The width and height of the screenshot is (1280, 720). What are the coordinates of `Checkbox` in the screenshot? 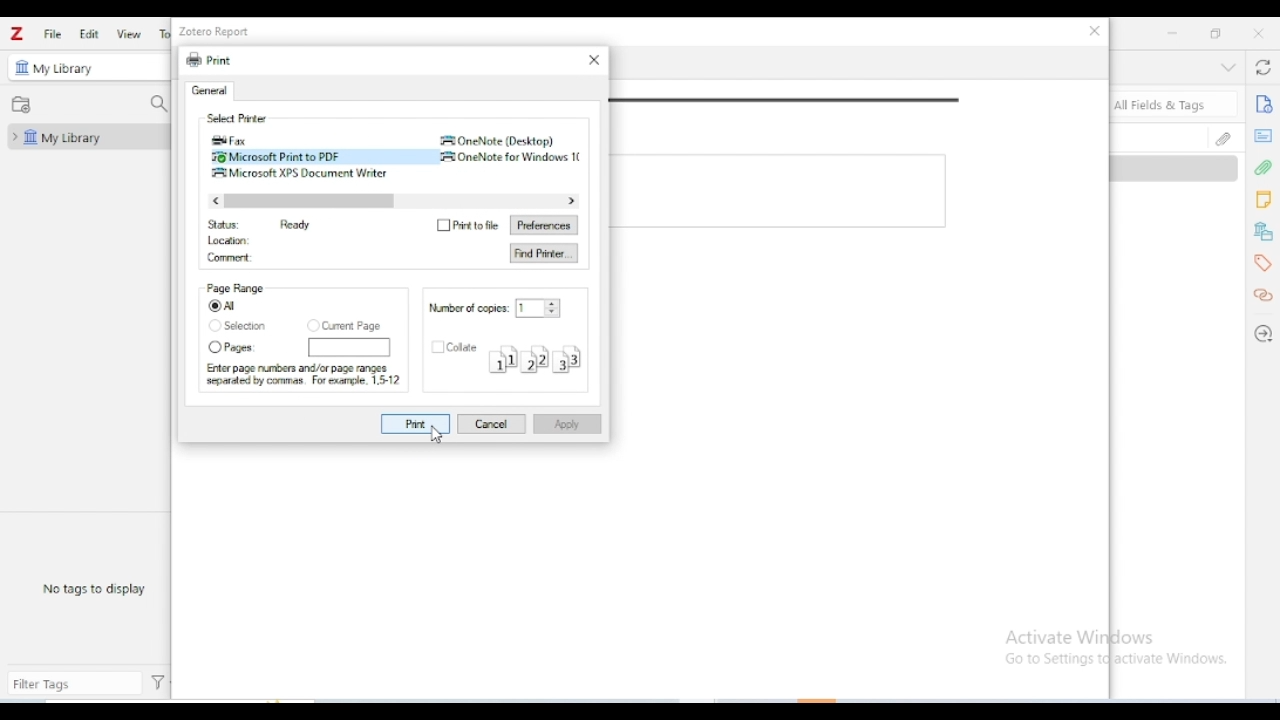 It's located at (311, 326).